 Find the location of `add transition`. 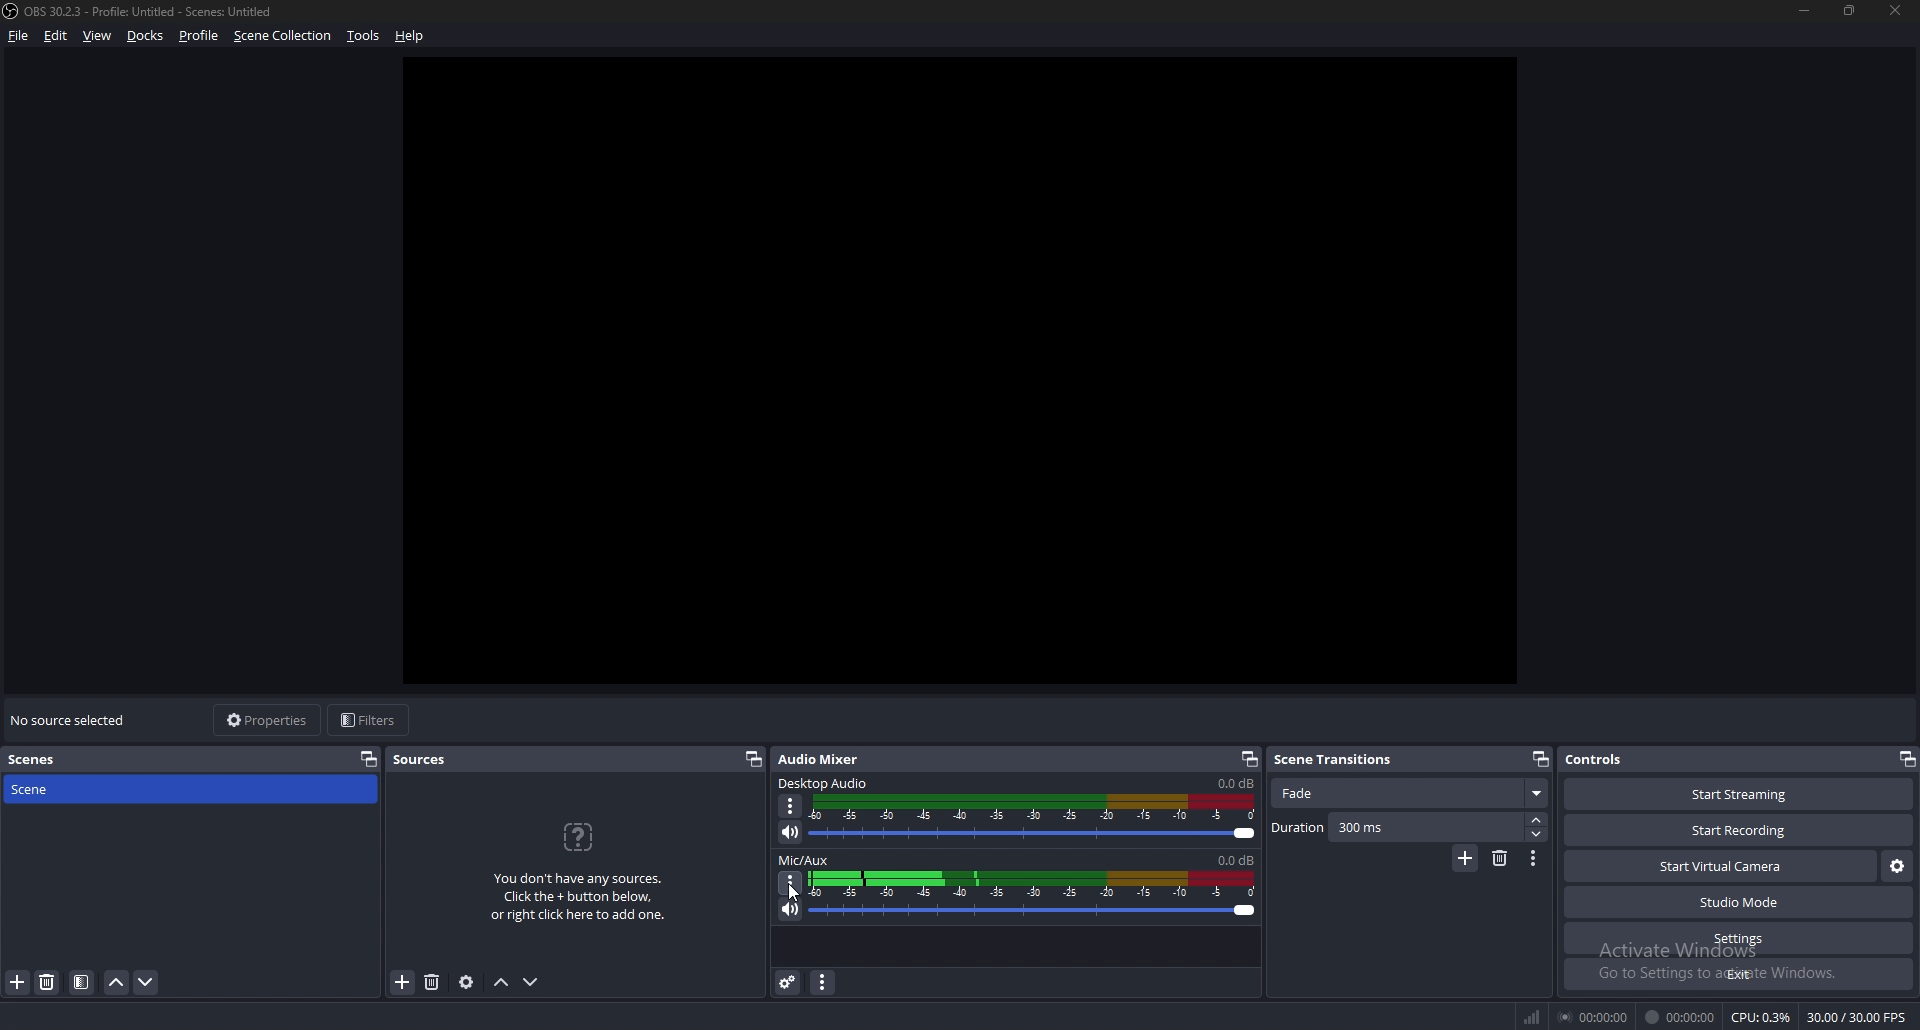

add transition is located at coordinates (1463, 860).